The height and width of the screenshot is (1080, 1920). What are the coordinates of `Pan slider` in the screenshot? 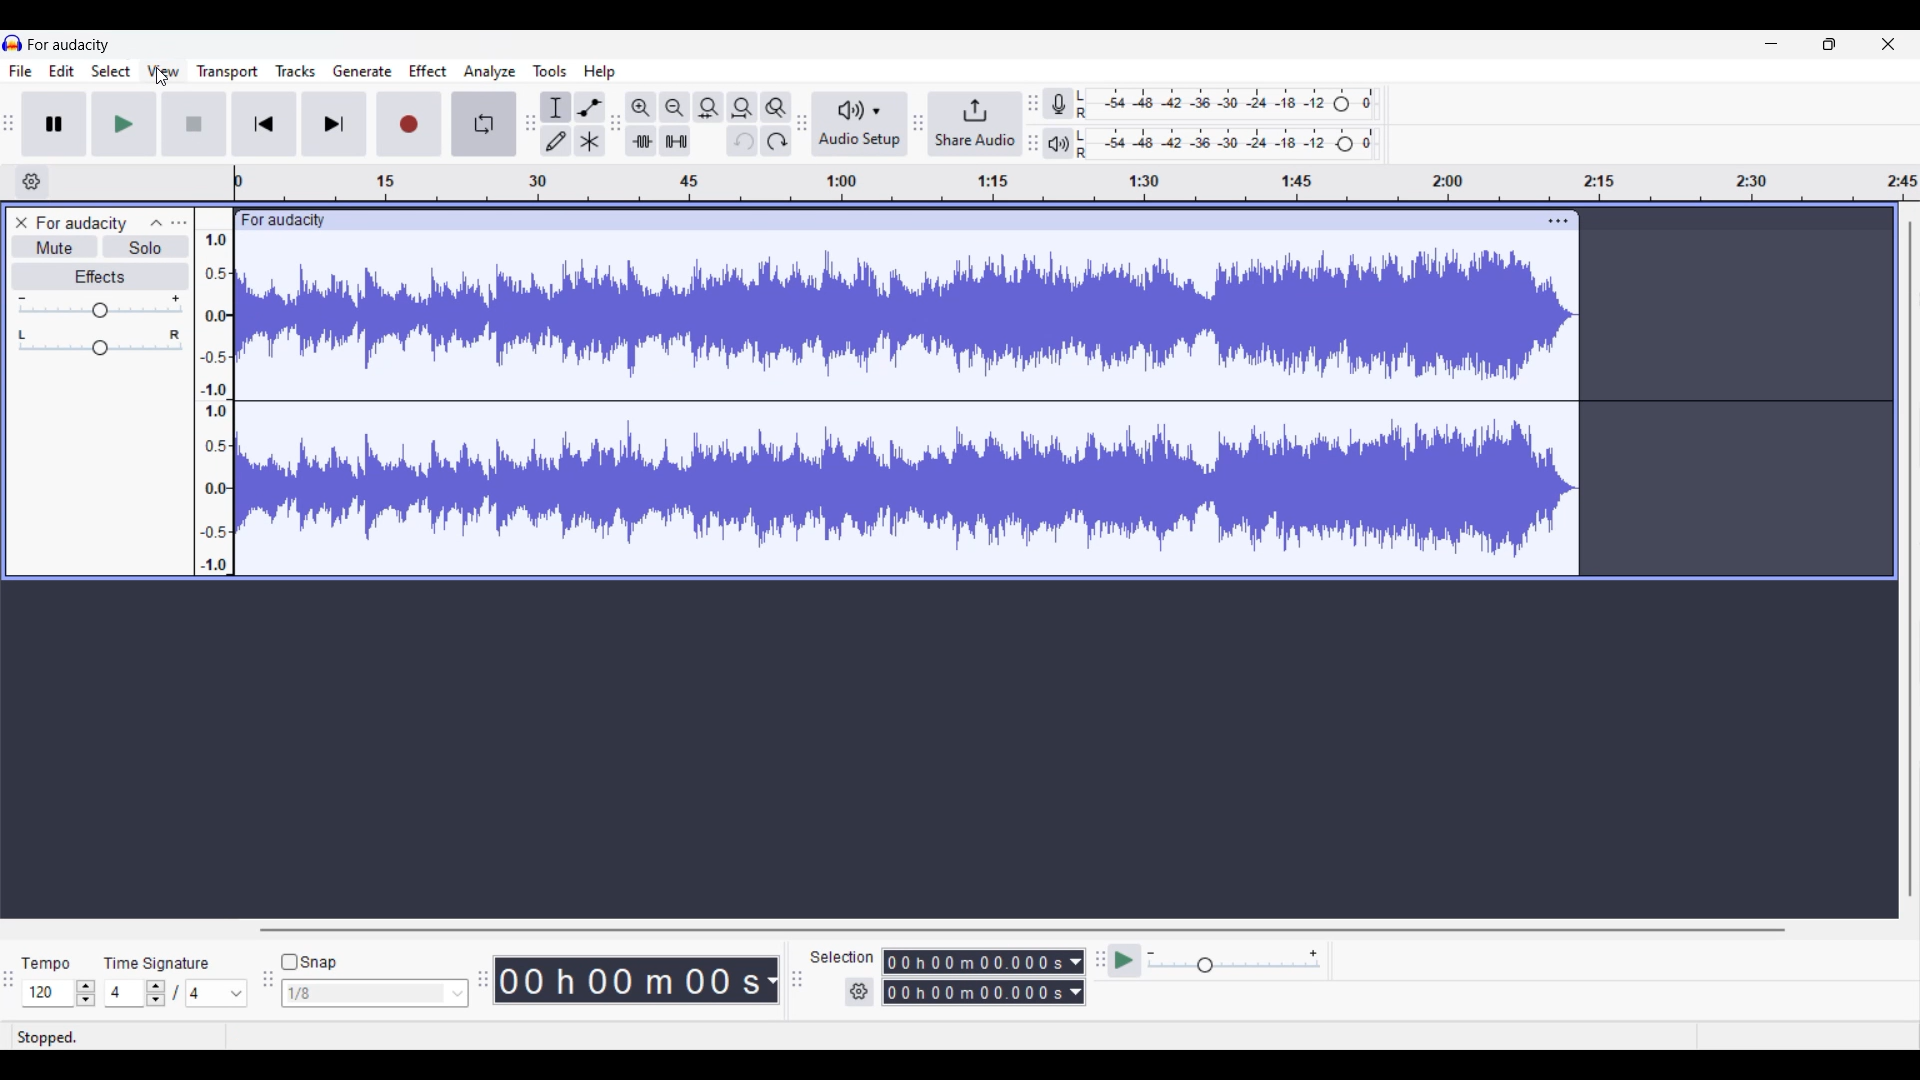 It's located at (100, 343).